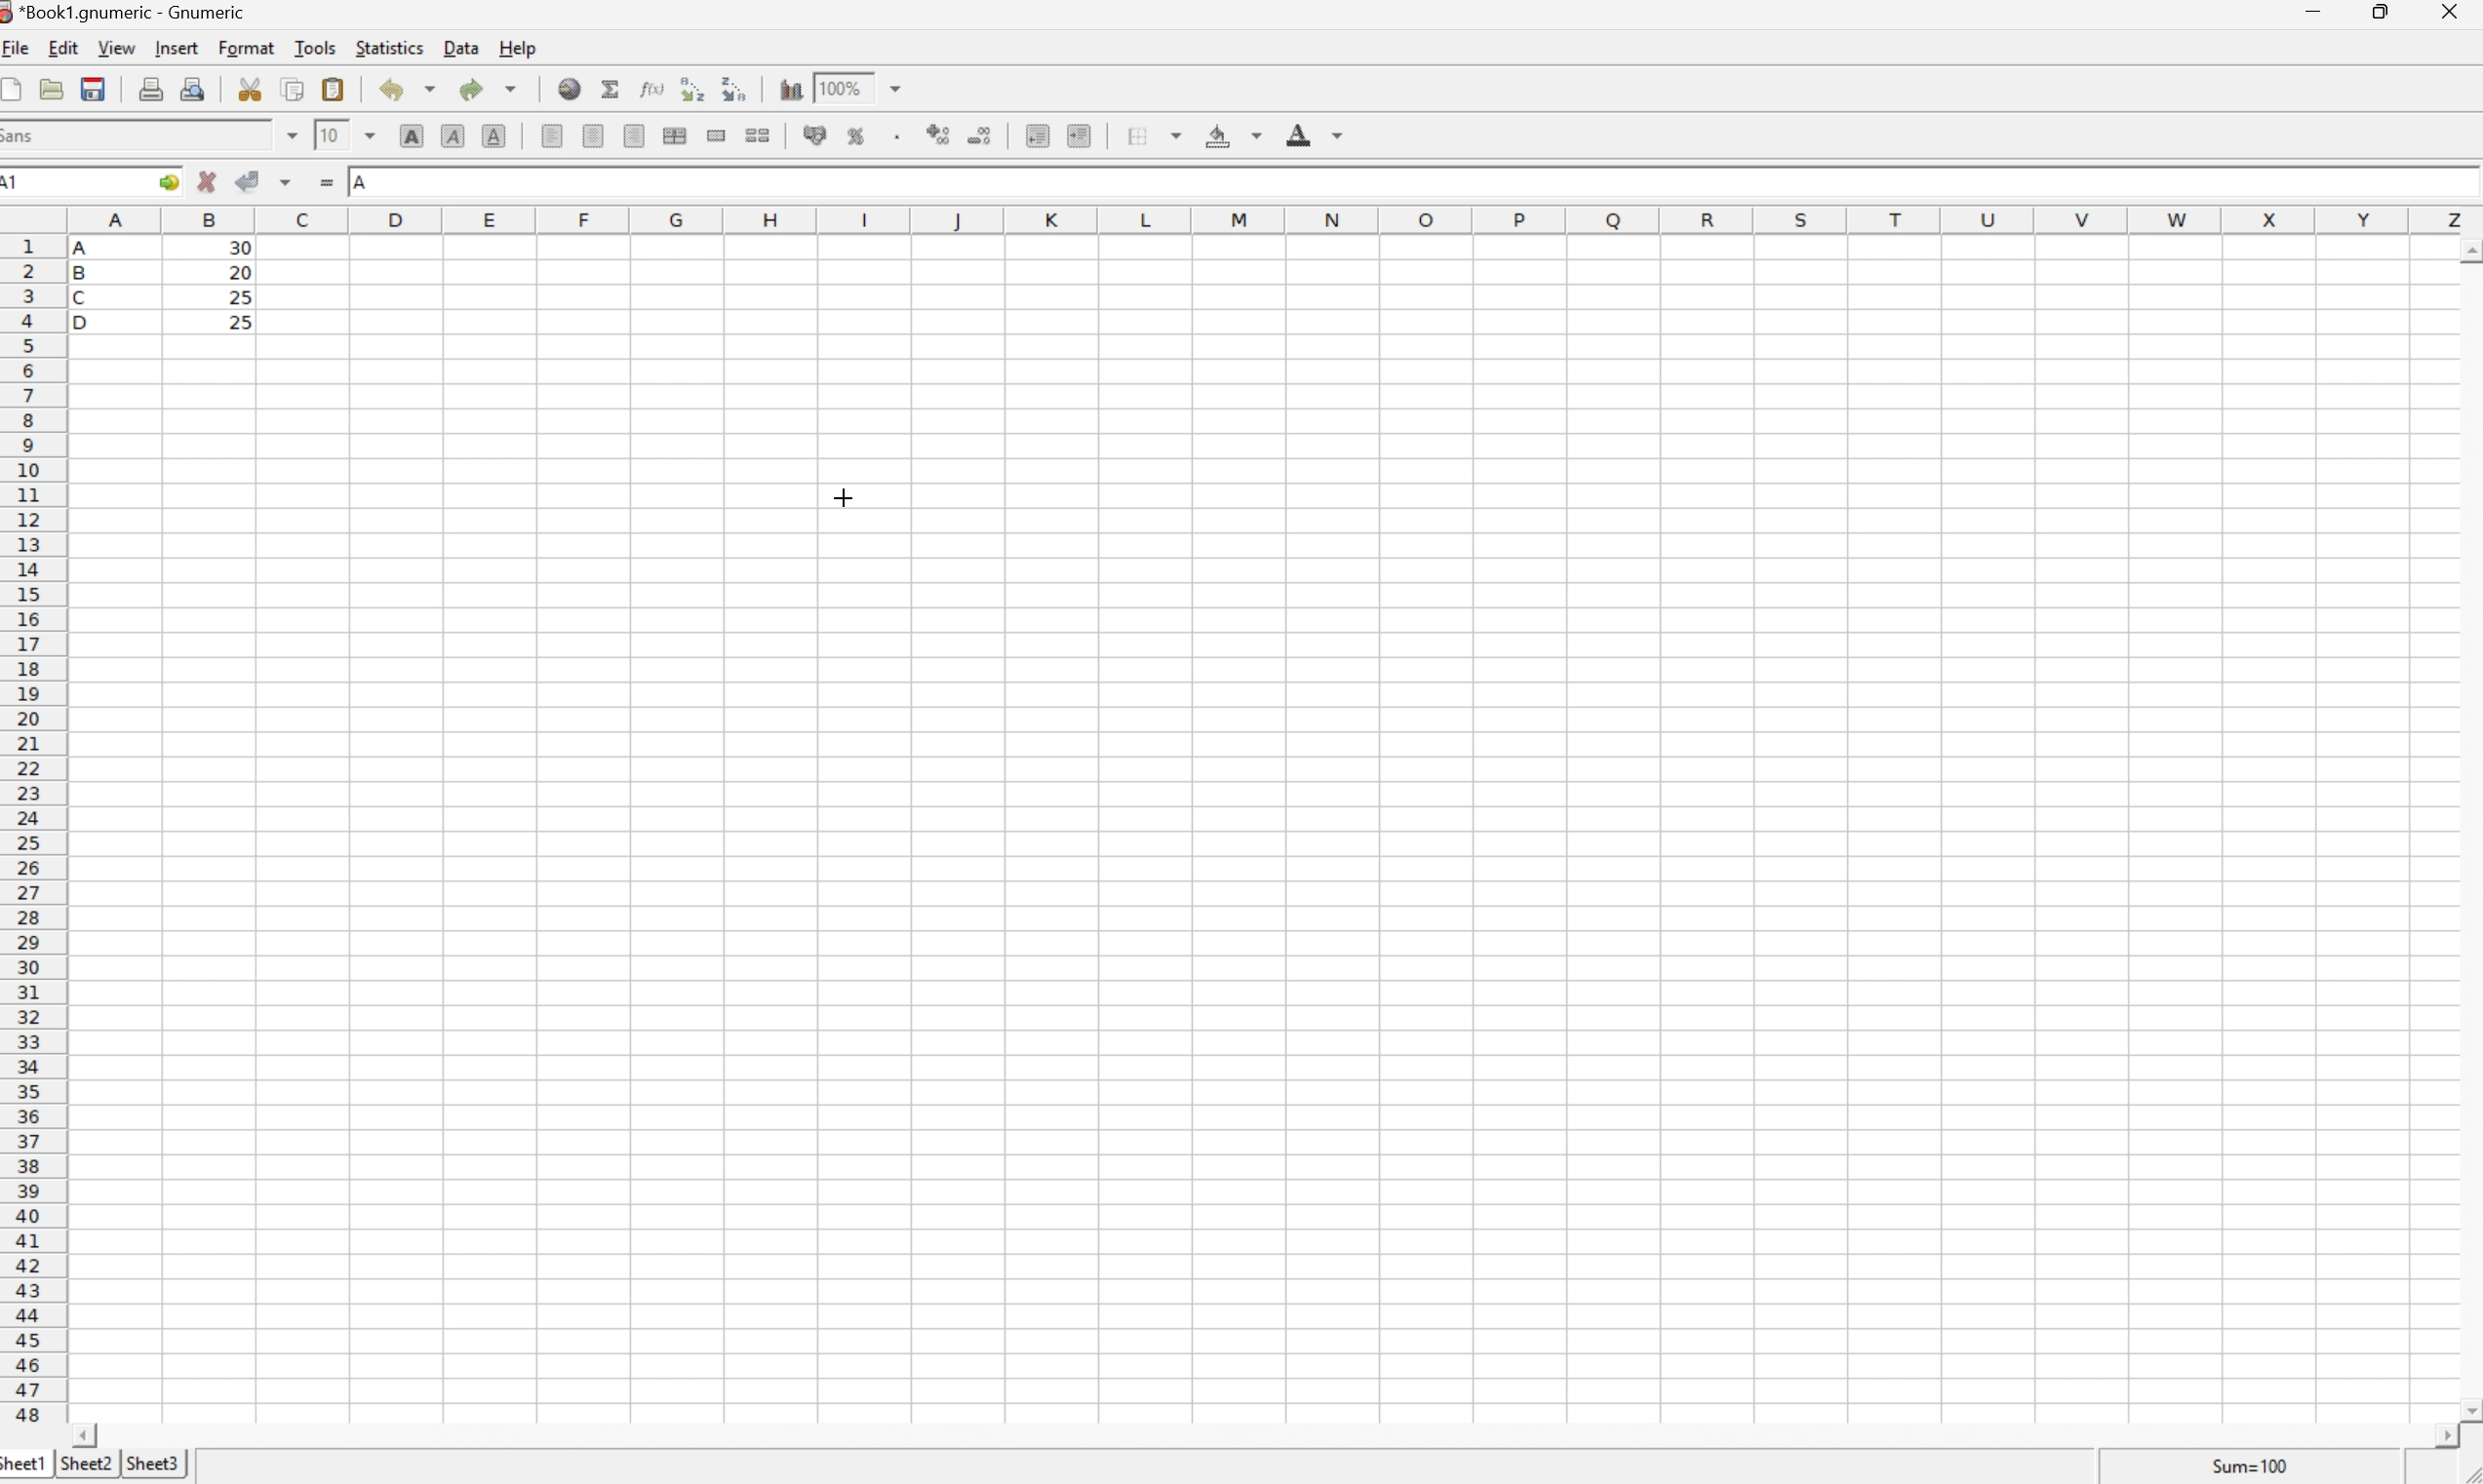  What do you see at coordinates (790, 85) in the screenshot?
I see `Insert a chart` at bounding box center [790, 85].